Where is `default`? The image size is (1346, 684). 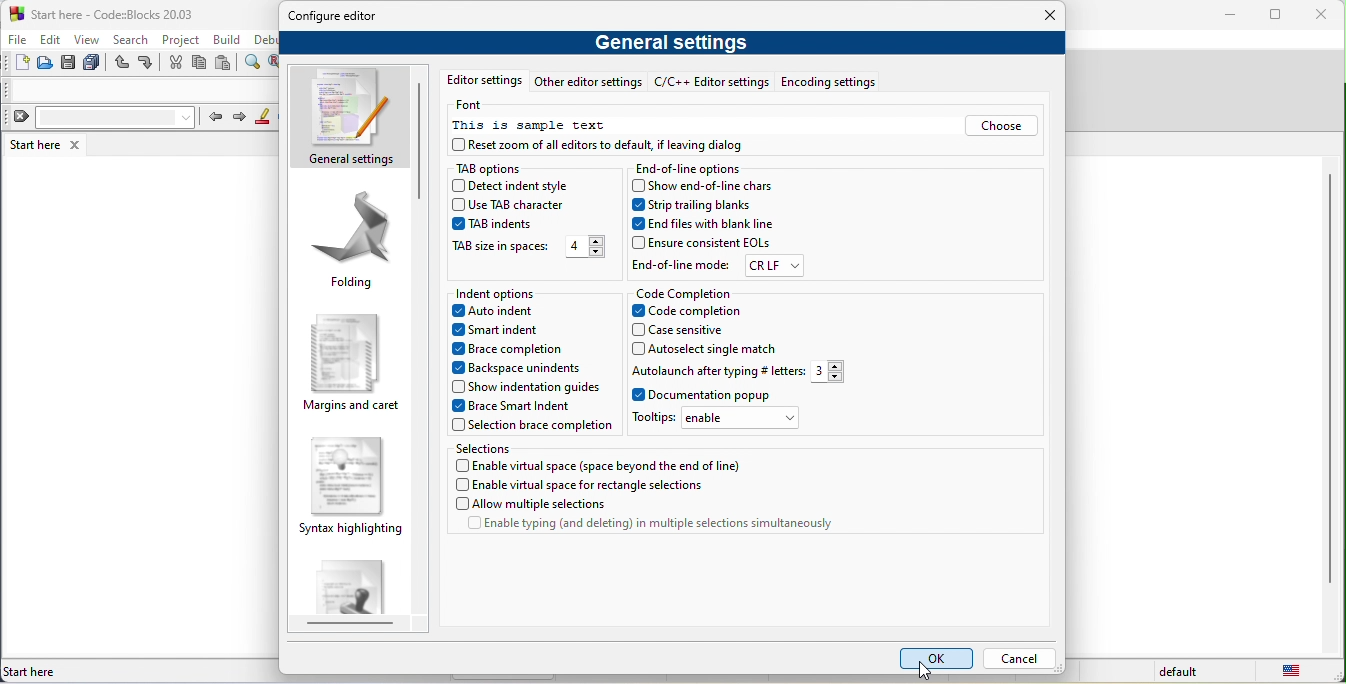 default is located at coordinates (1171, 673).